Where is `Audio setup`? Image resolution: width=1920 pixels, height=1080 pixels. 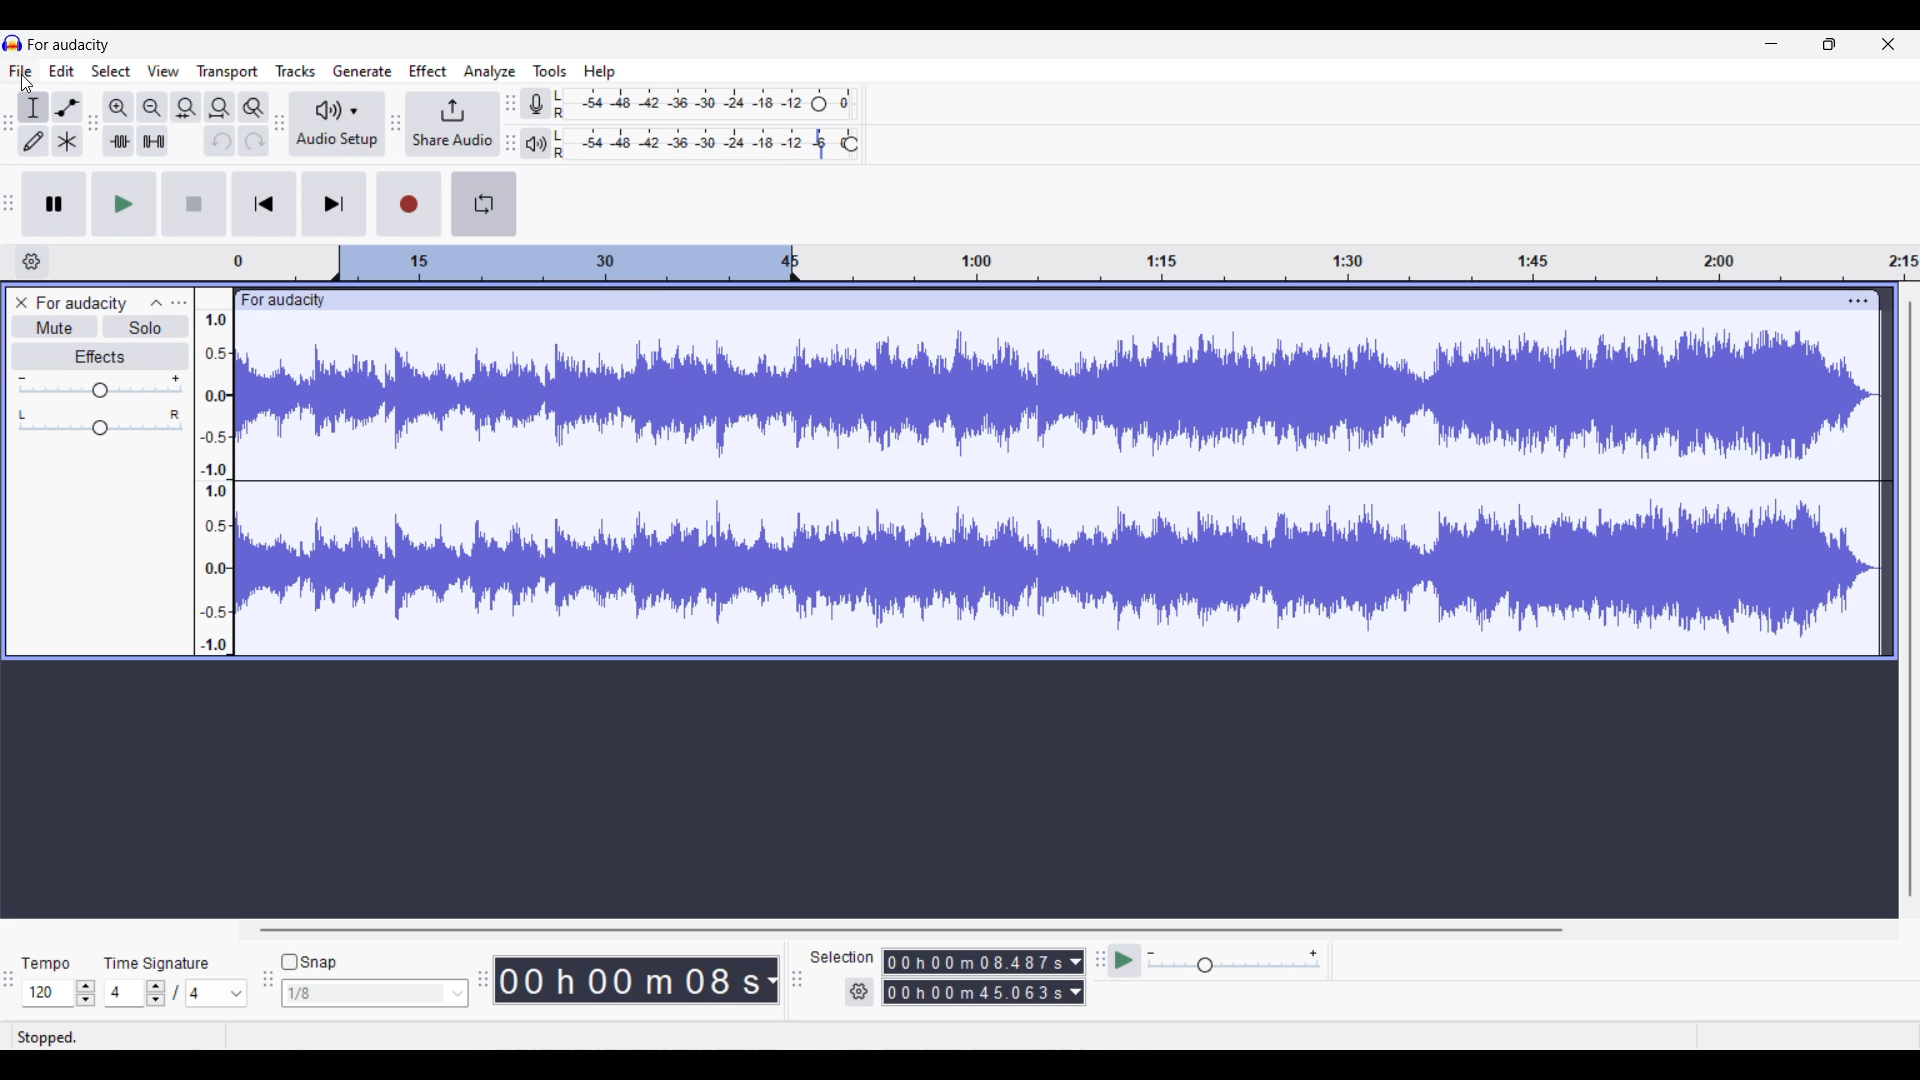
Audio setup is located at coordinates (337, 125).